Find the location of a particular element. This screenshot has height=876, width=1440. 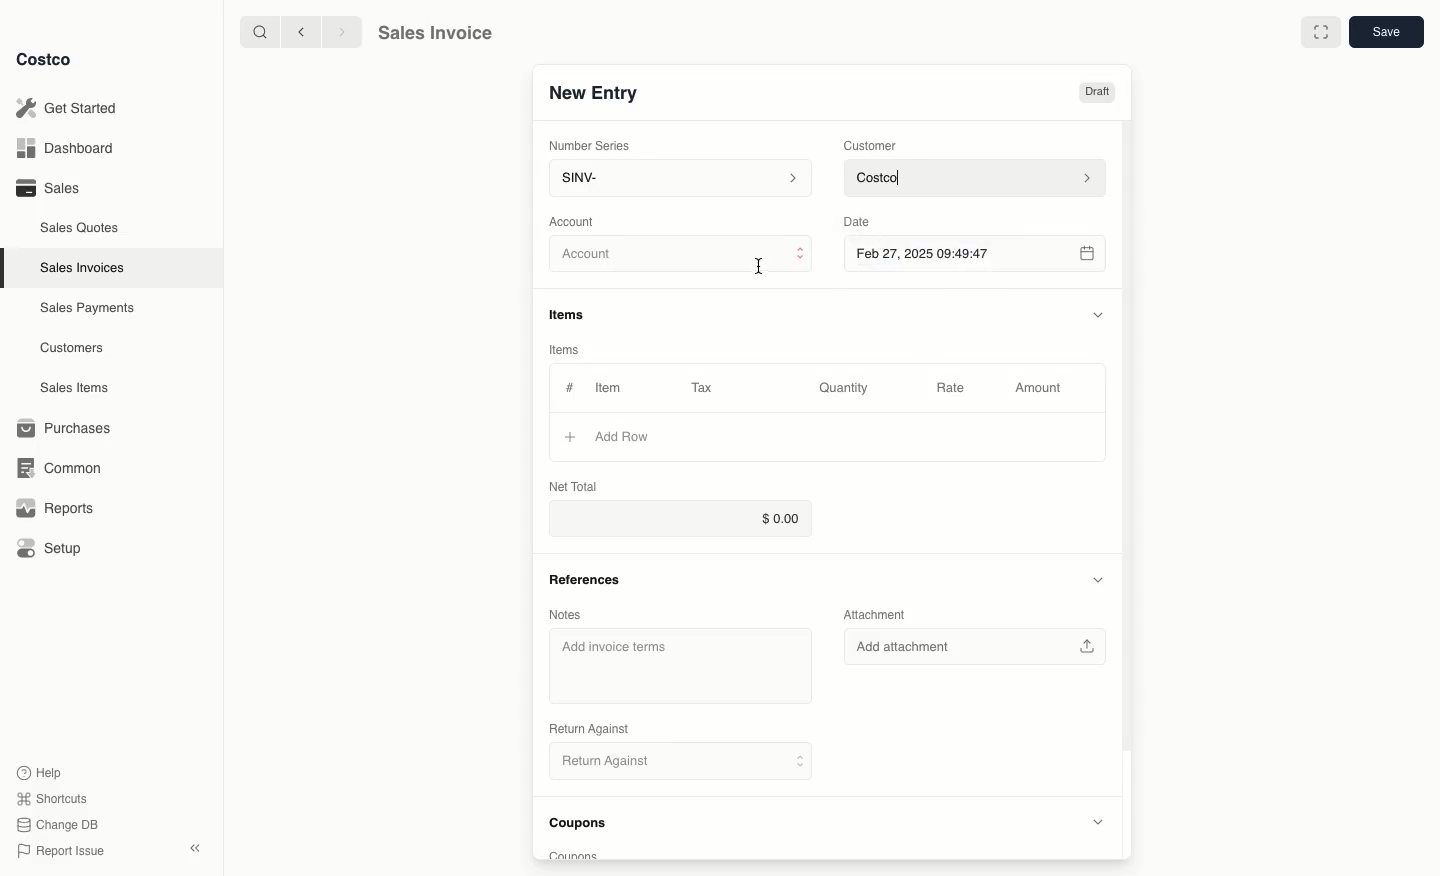

Full width toggle is located at coordinates (1320, 32).